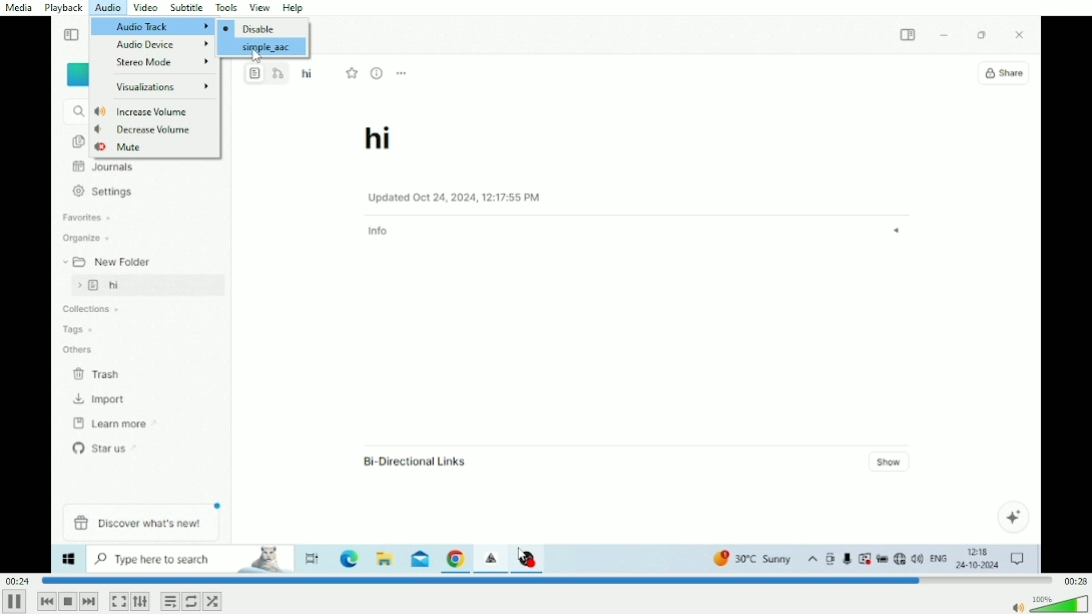  Describe the element at coordinates (162, 89) in the screenshot. I see `Visualizations` at that location.